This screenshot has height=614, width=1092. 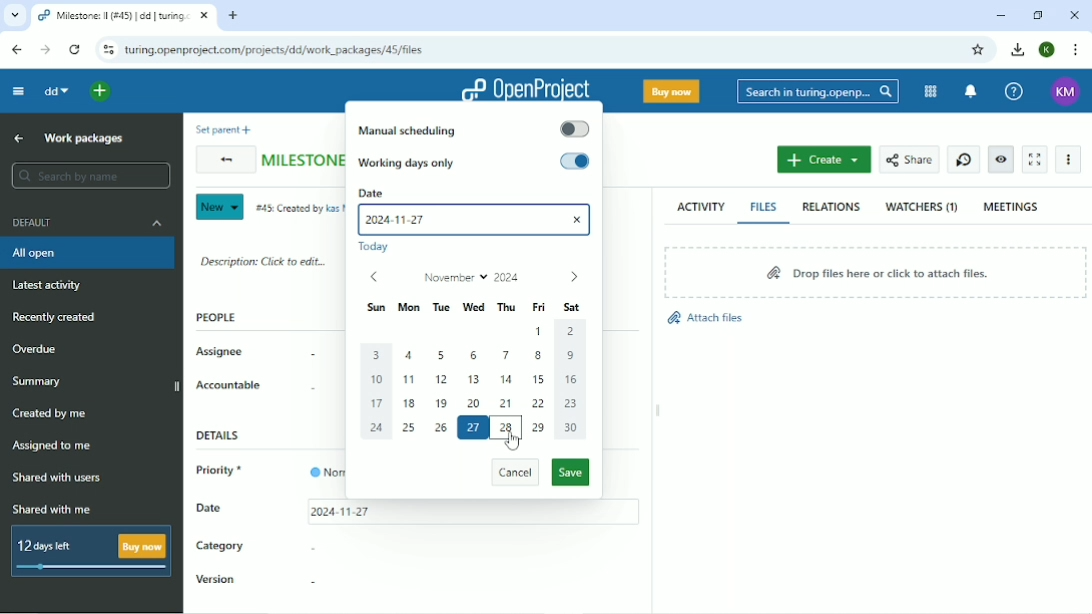 I want to click on Restore down, so click(x=1040, y=15).